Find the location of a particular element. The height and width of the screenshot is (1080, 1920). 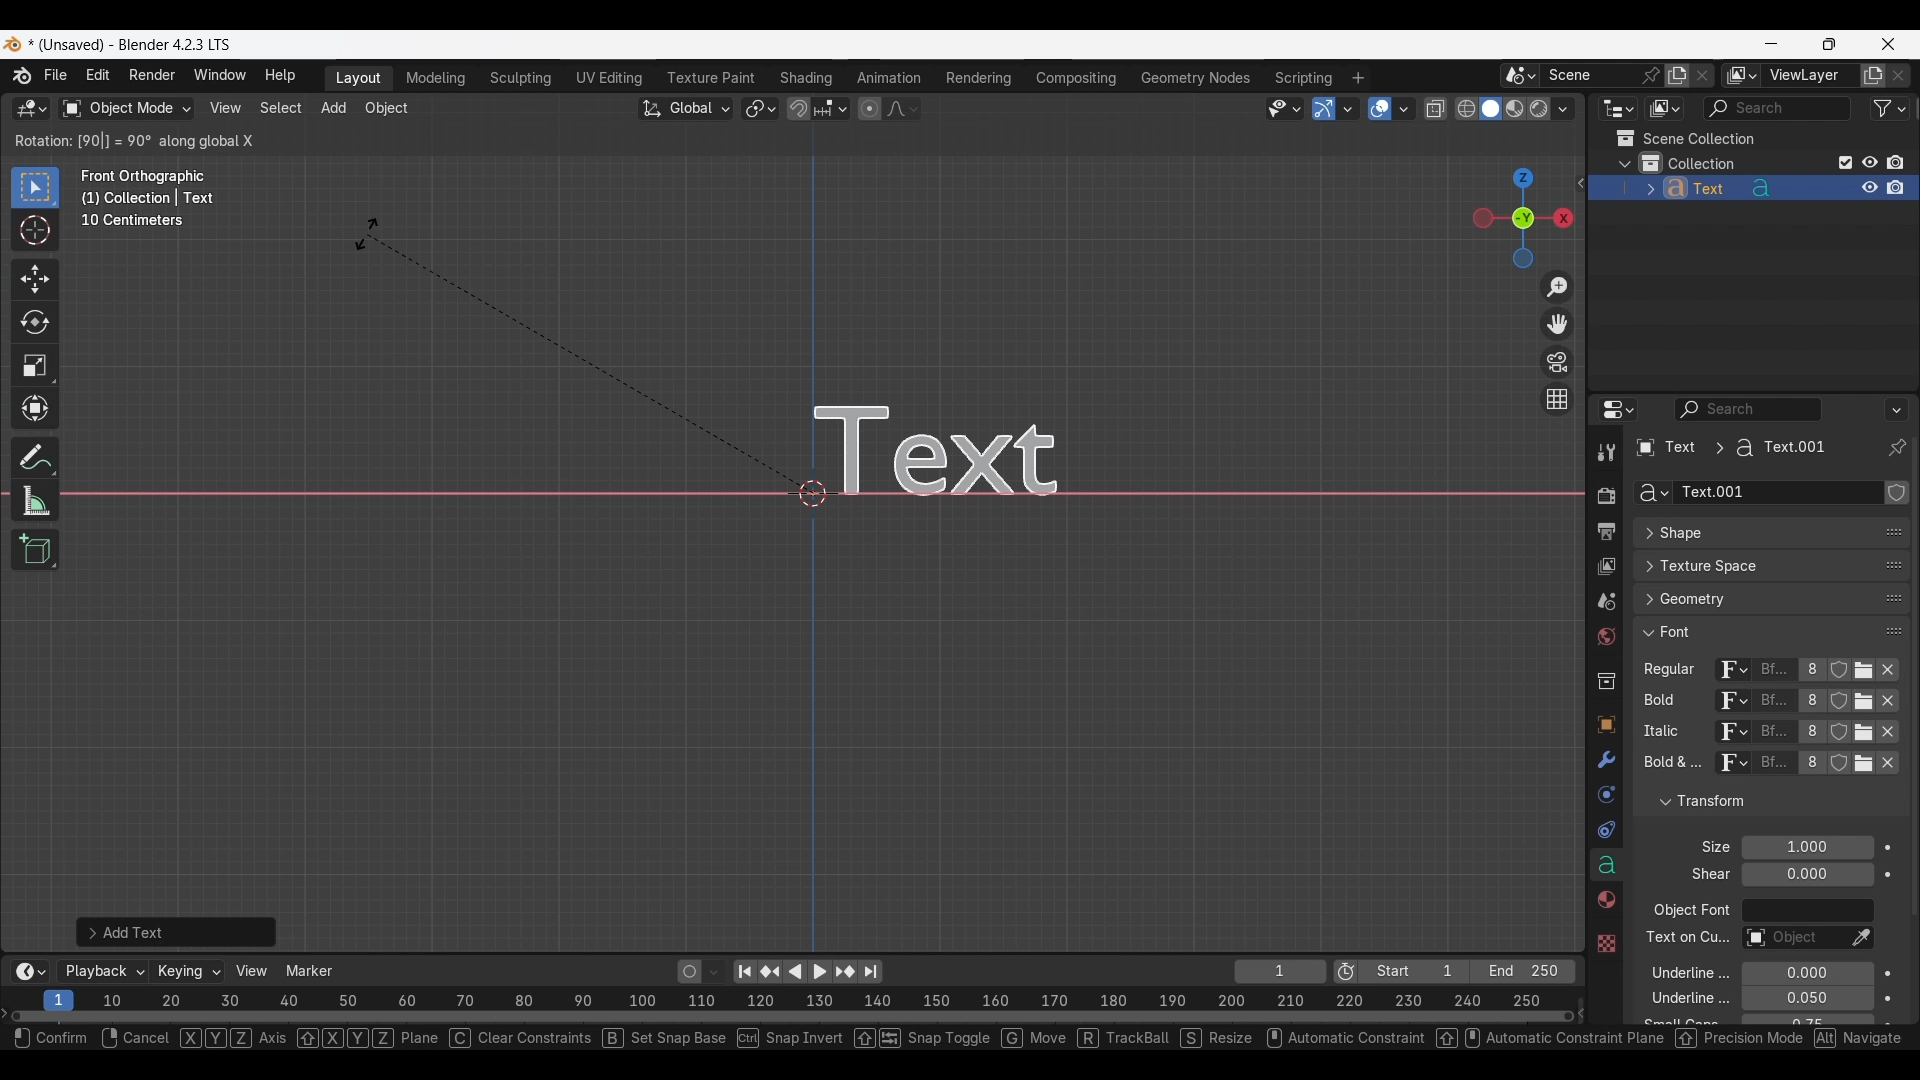

Select menu is located at coordinates (281, 109).